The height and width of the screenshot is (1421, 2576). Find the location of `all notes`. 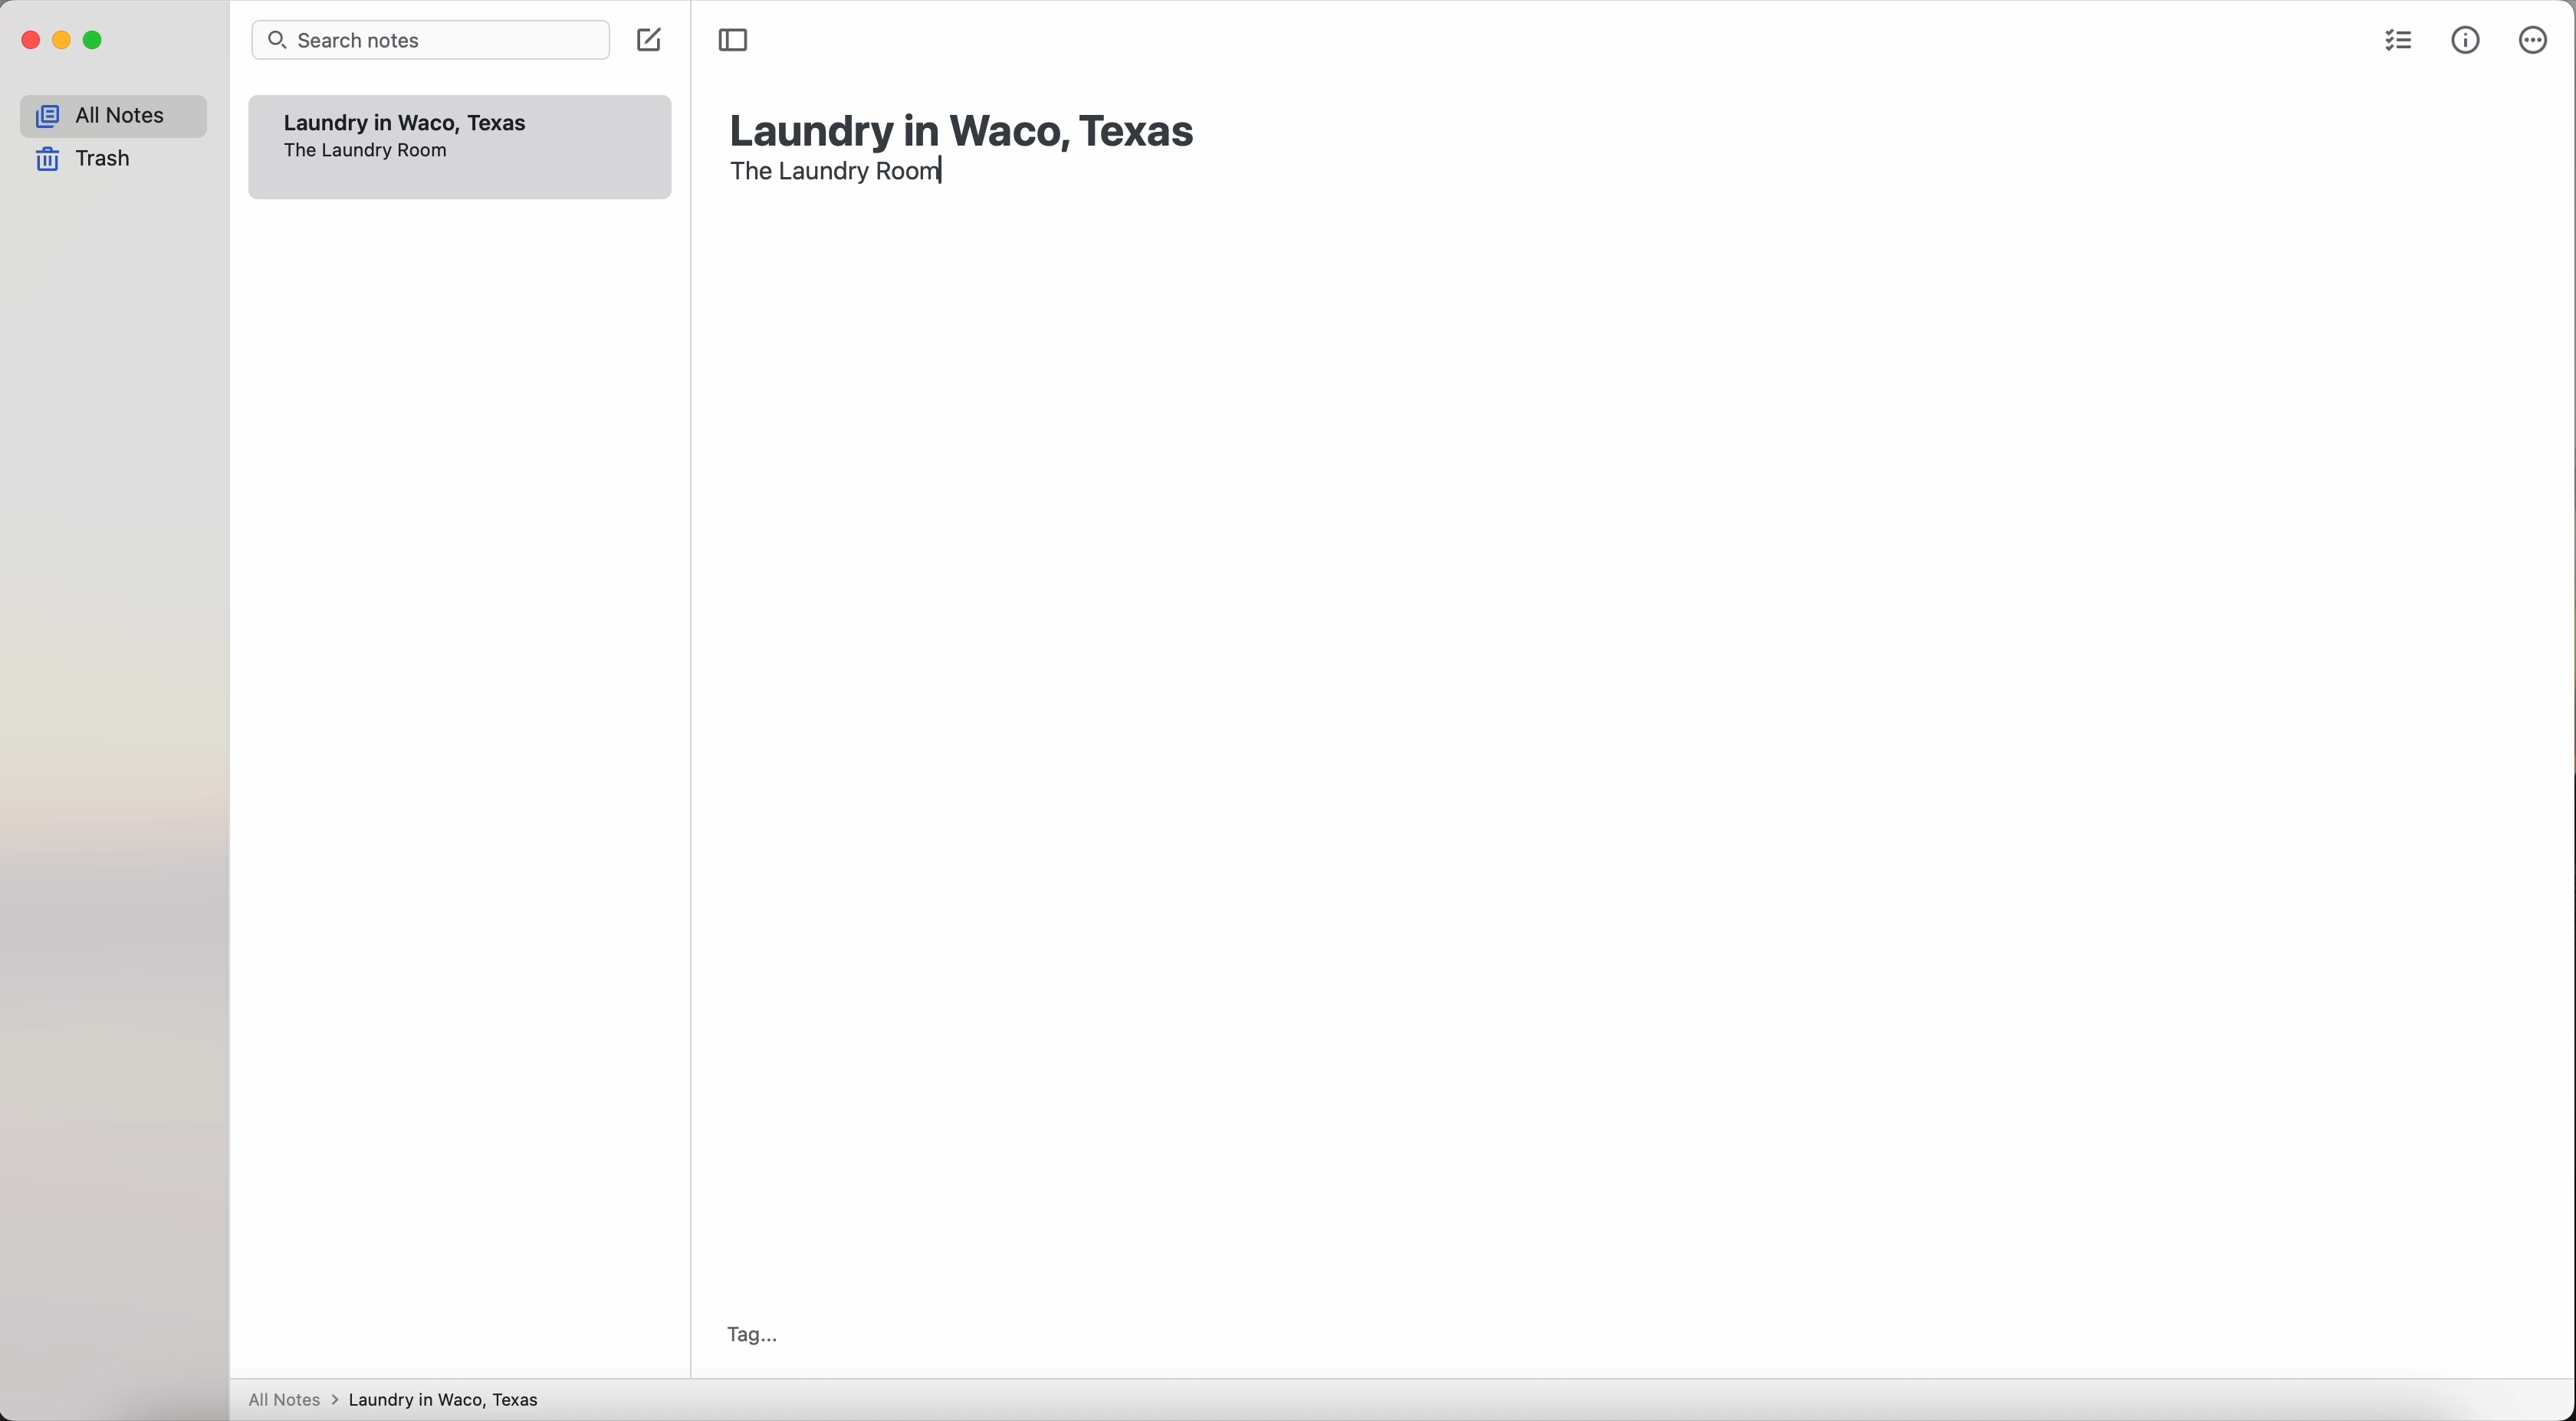

all notes is located at coordinates (113, 116).